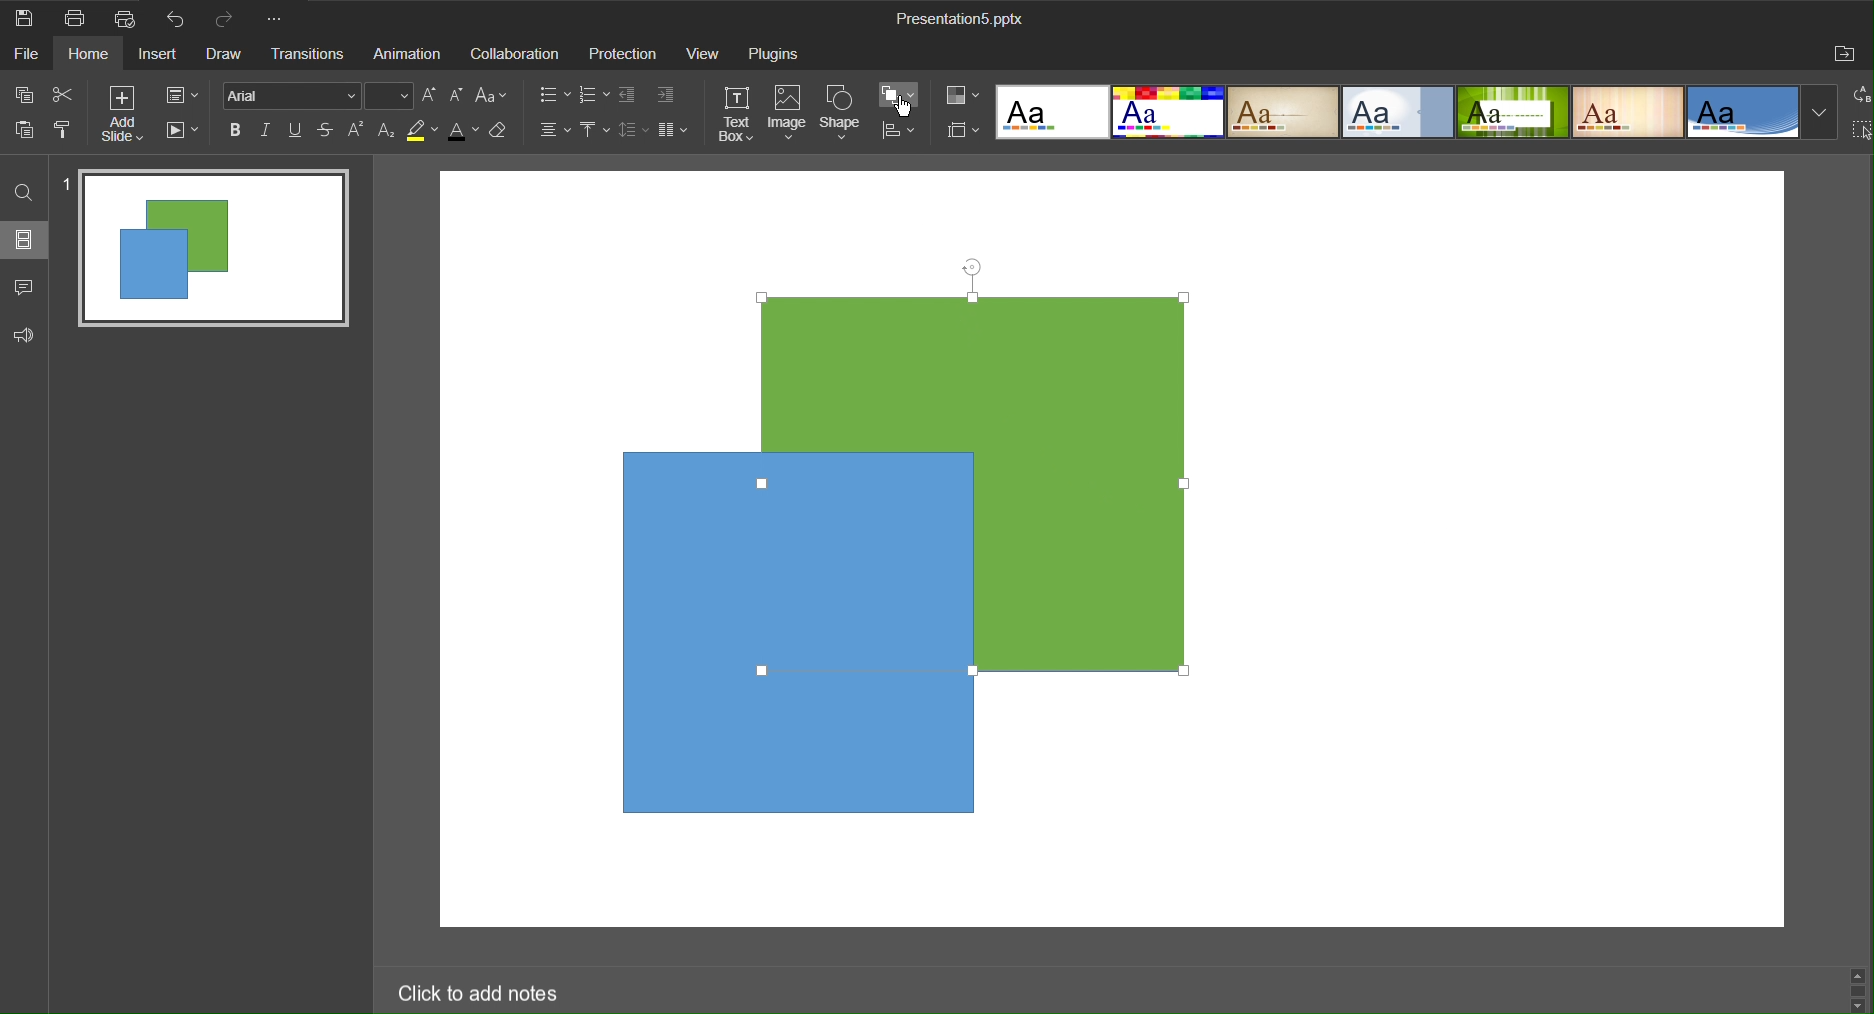 Image resolution: width=1874 pixels, height=1014 pixels. Describe the element at coordinates (959, 130) in the screenshot. I see `Slide Size Settings` at that location.